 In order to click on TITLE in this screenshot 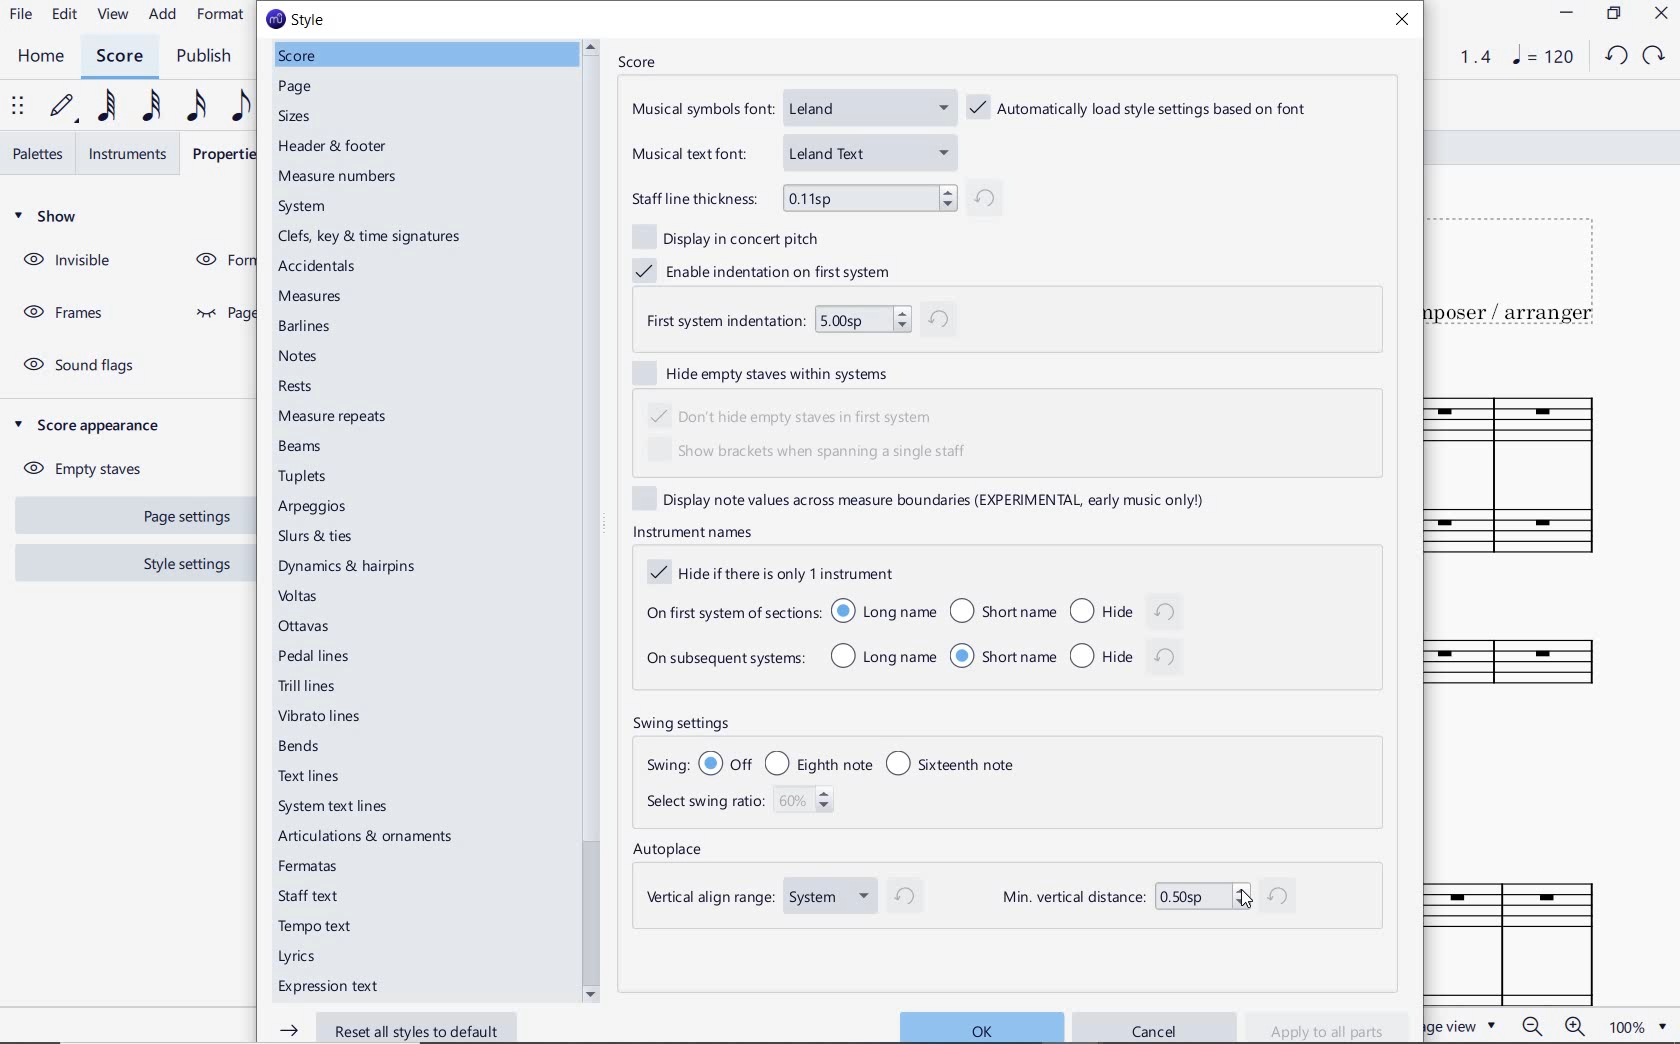, I will do `click(1525, 268)`.